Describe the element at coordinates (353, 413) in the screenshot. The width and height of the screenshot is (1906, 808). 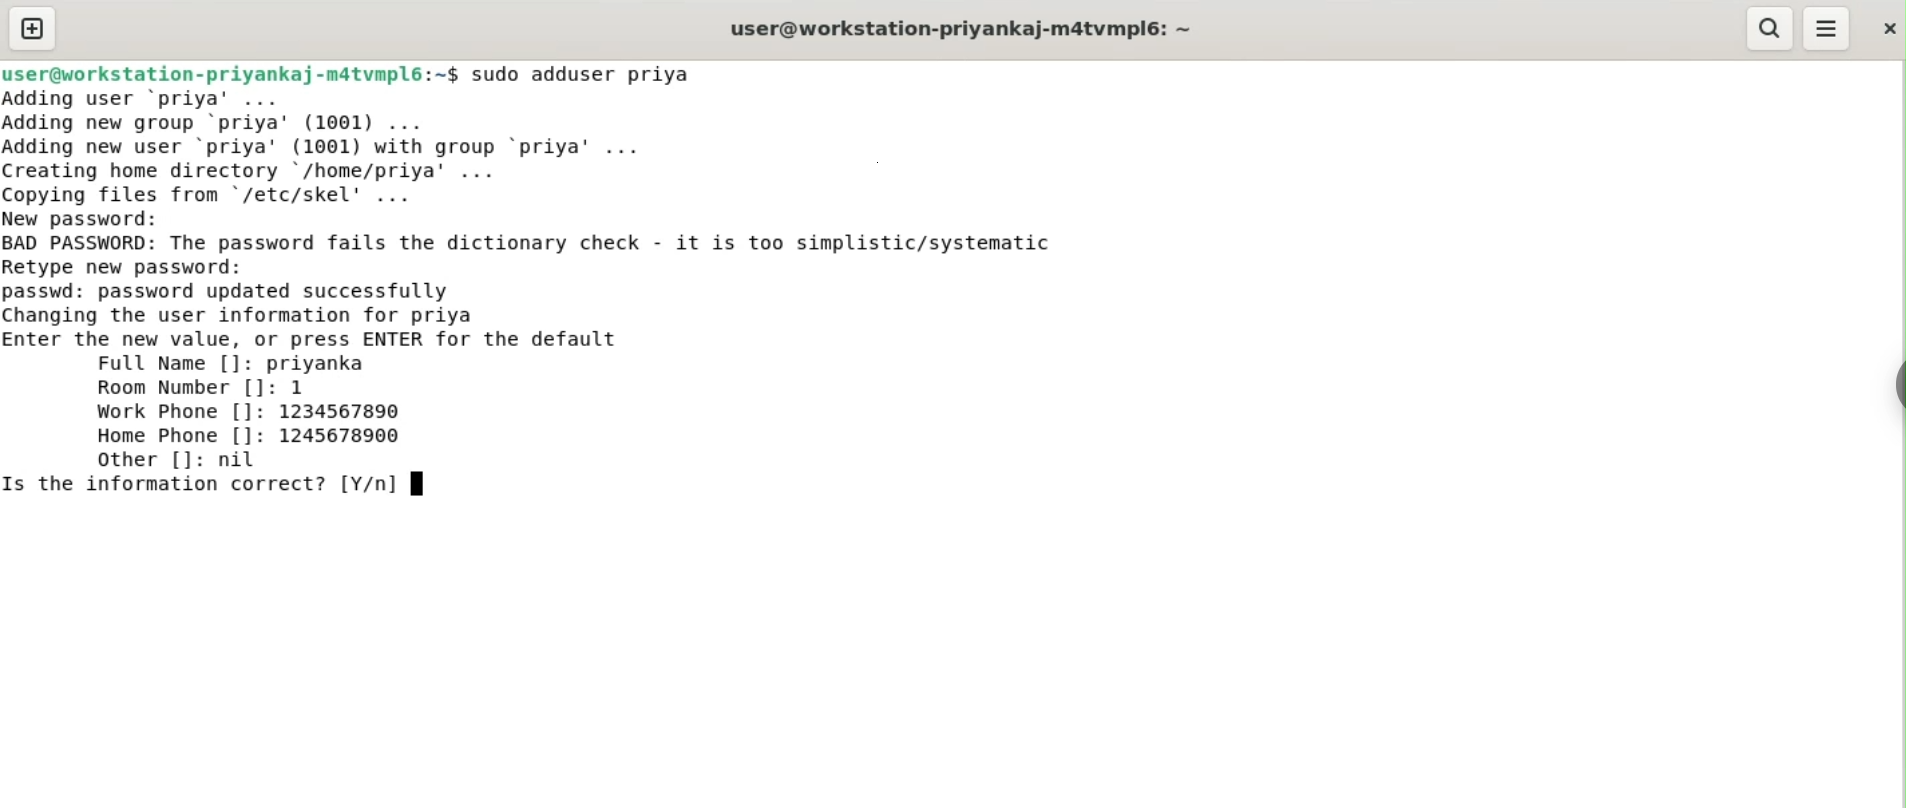
I see `1234567890` at that location.